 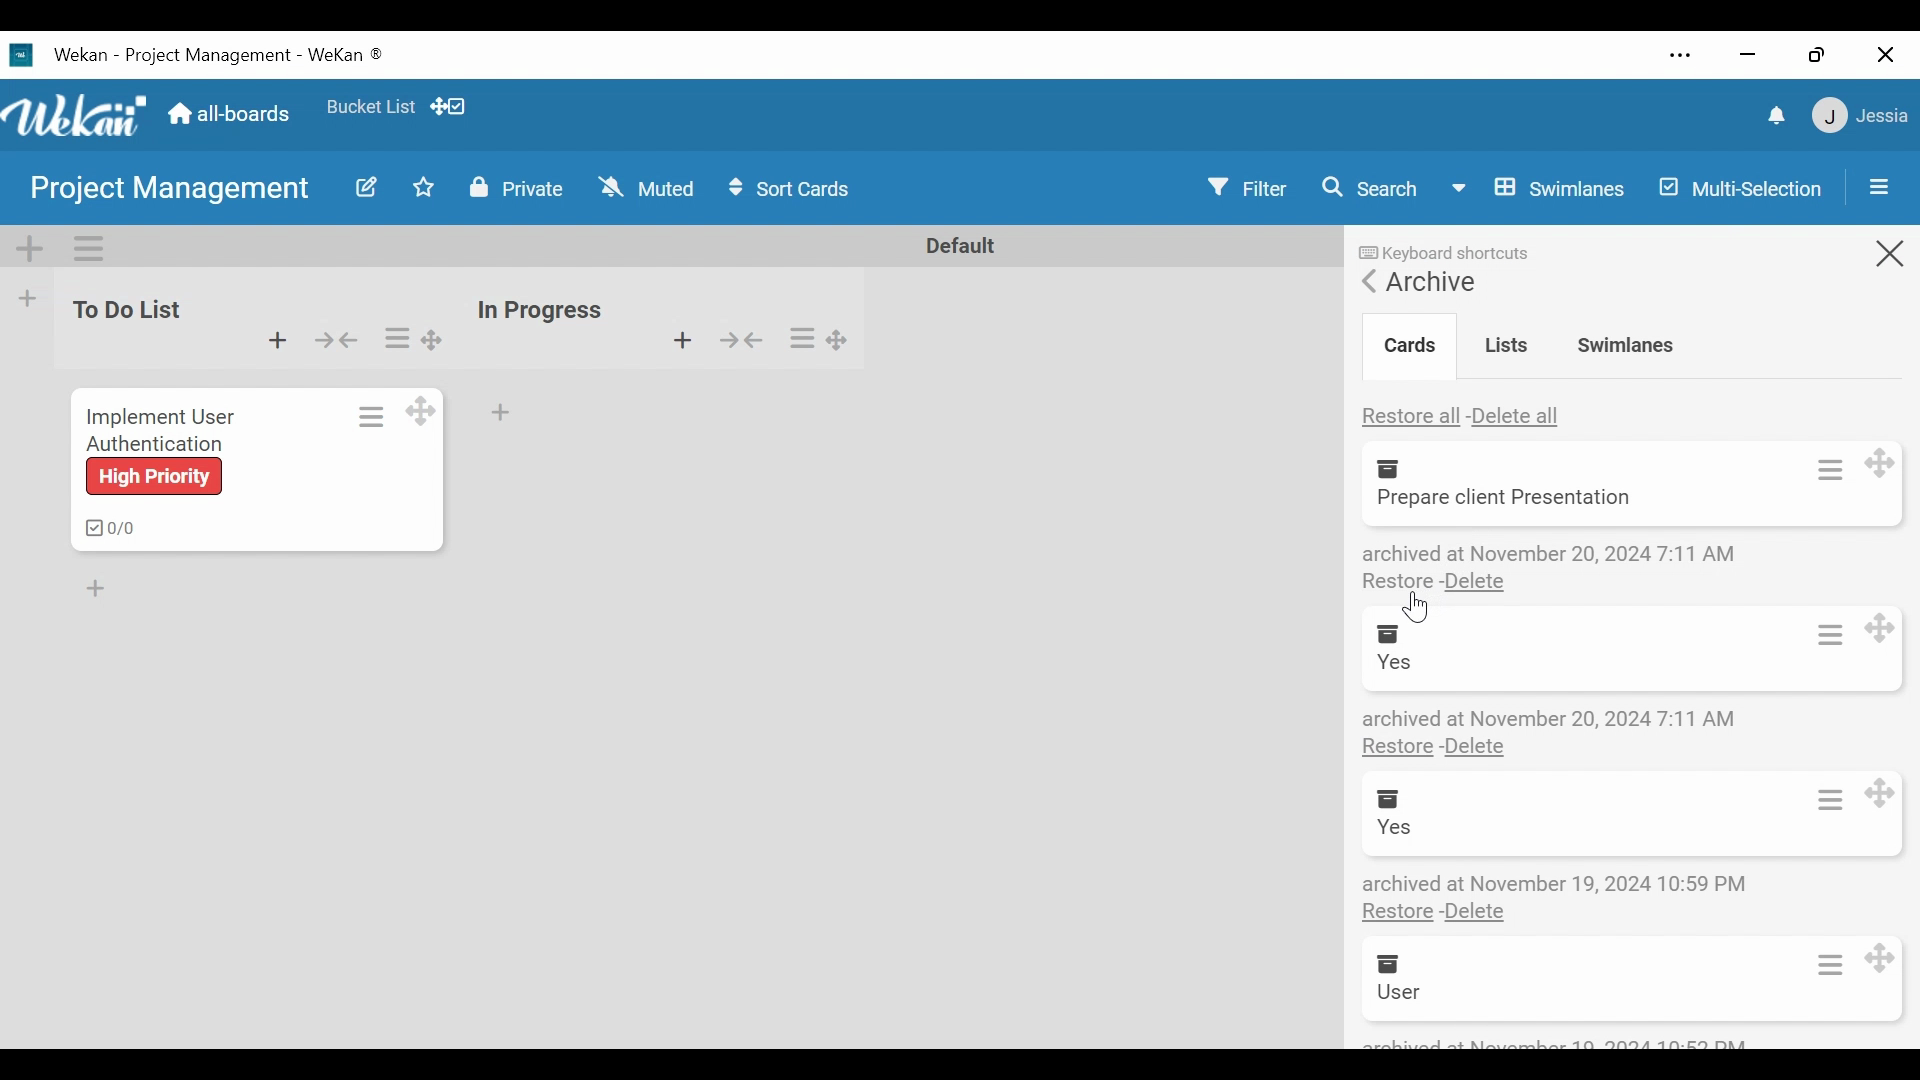 What do you see at coordinates (514, 186) in the screenshot?
I see `Private` at bounding box center [514, 186].